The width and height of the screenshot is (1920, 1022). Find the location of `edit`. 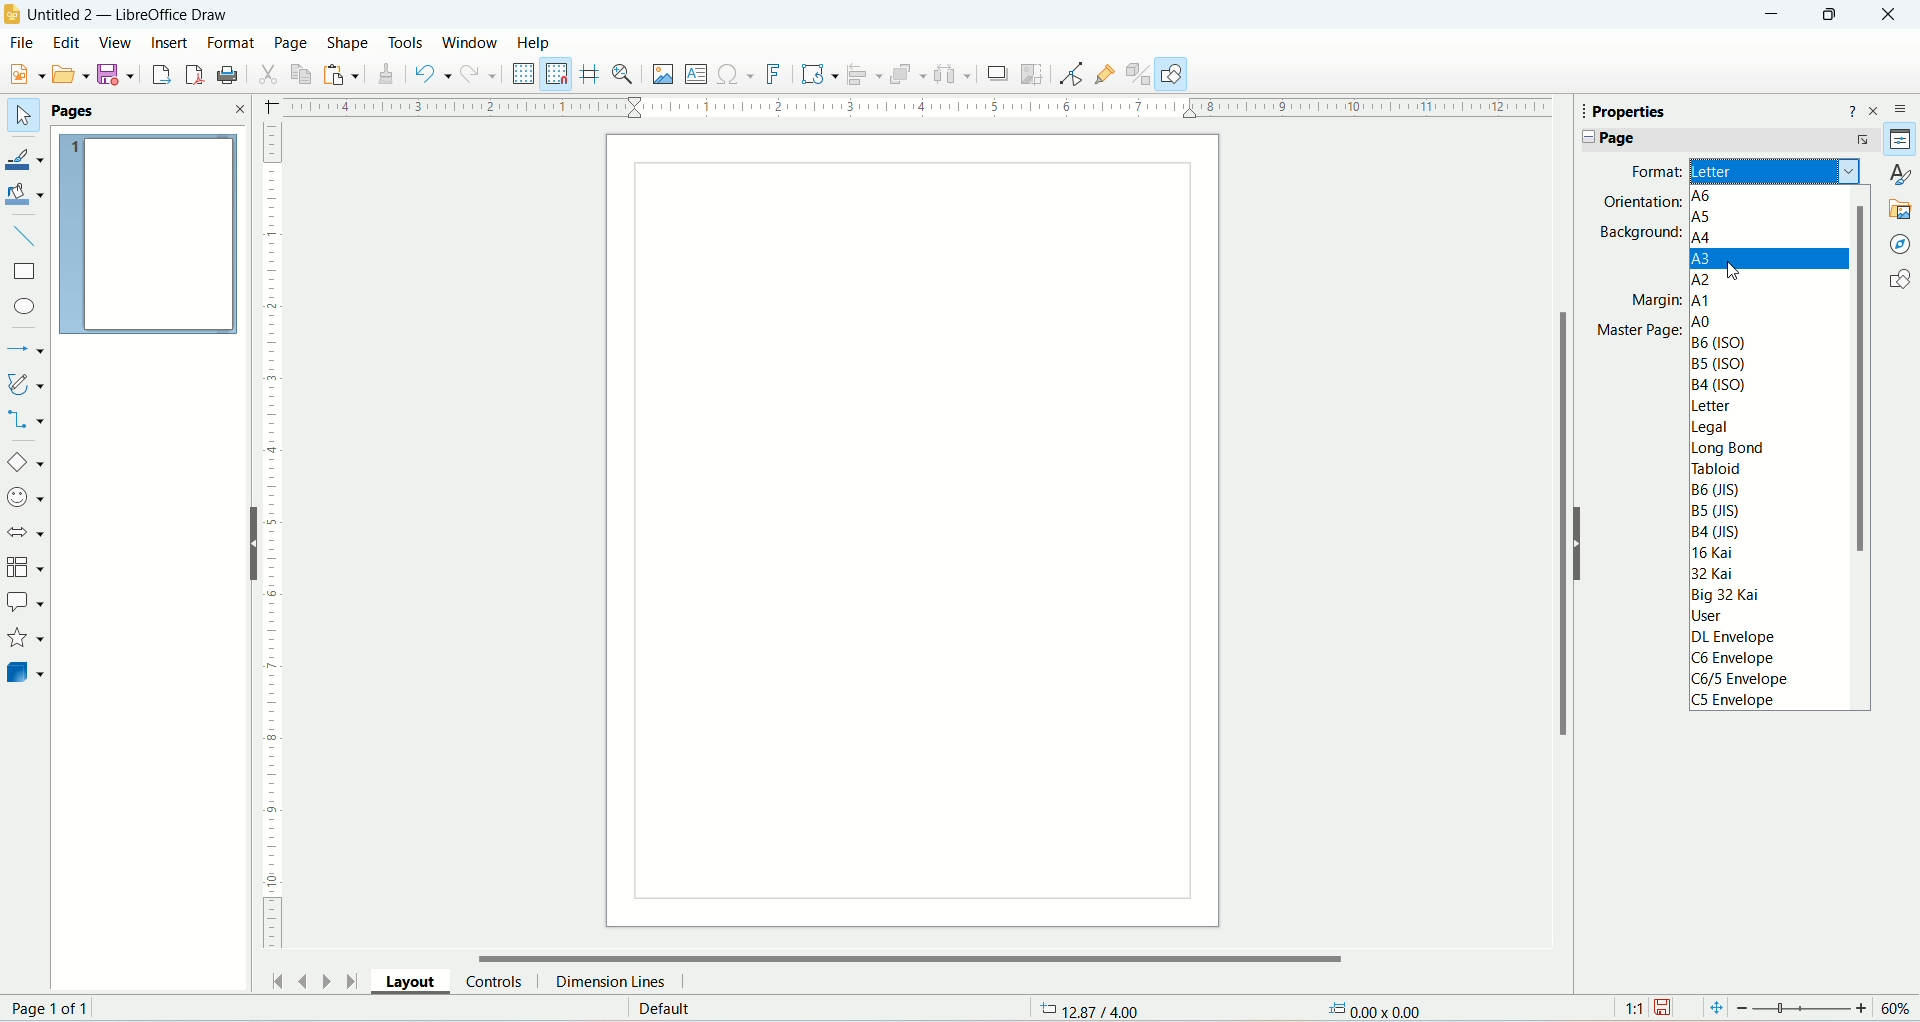

edit is located at coordinates (66, 42).